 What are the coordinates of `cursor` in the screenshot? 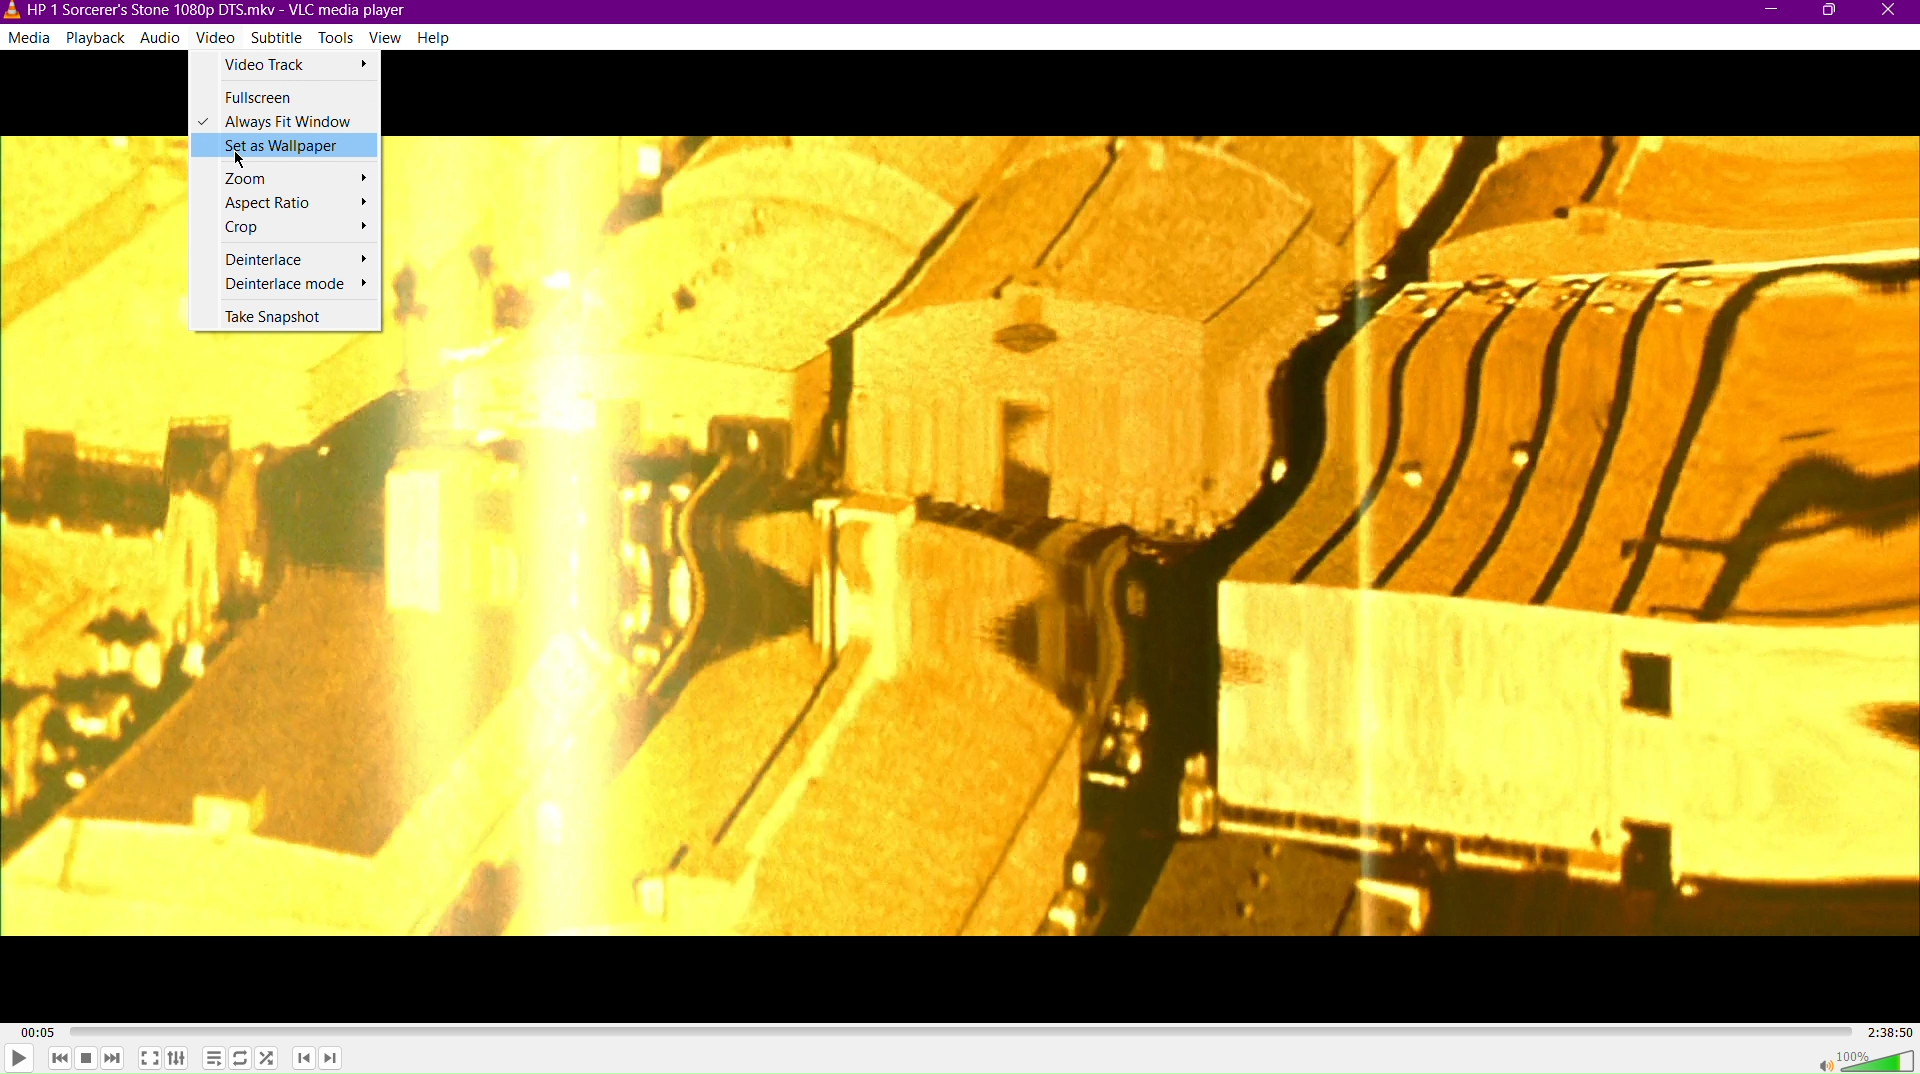 It's located at (243, 160).